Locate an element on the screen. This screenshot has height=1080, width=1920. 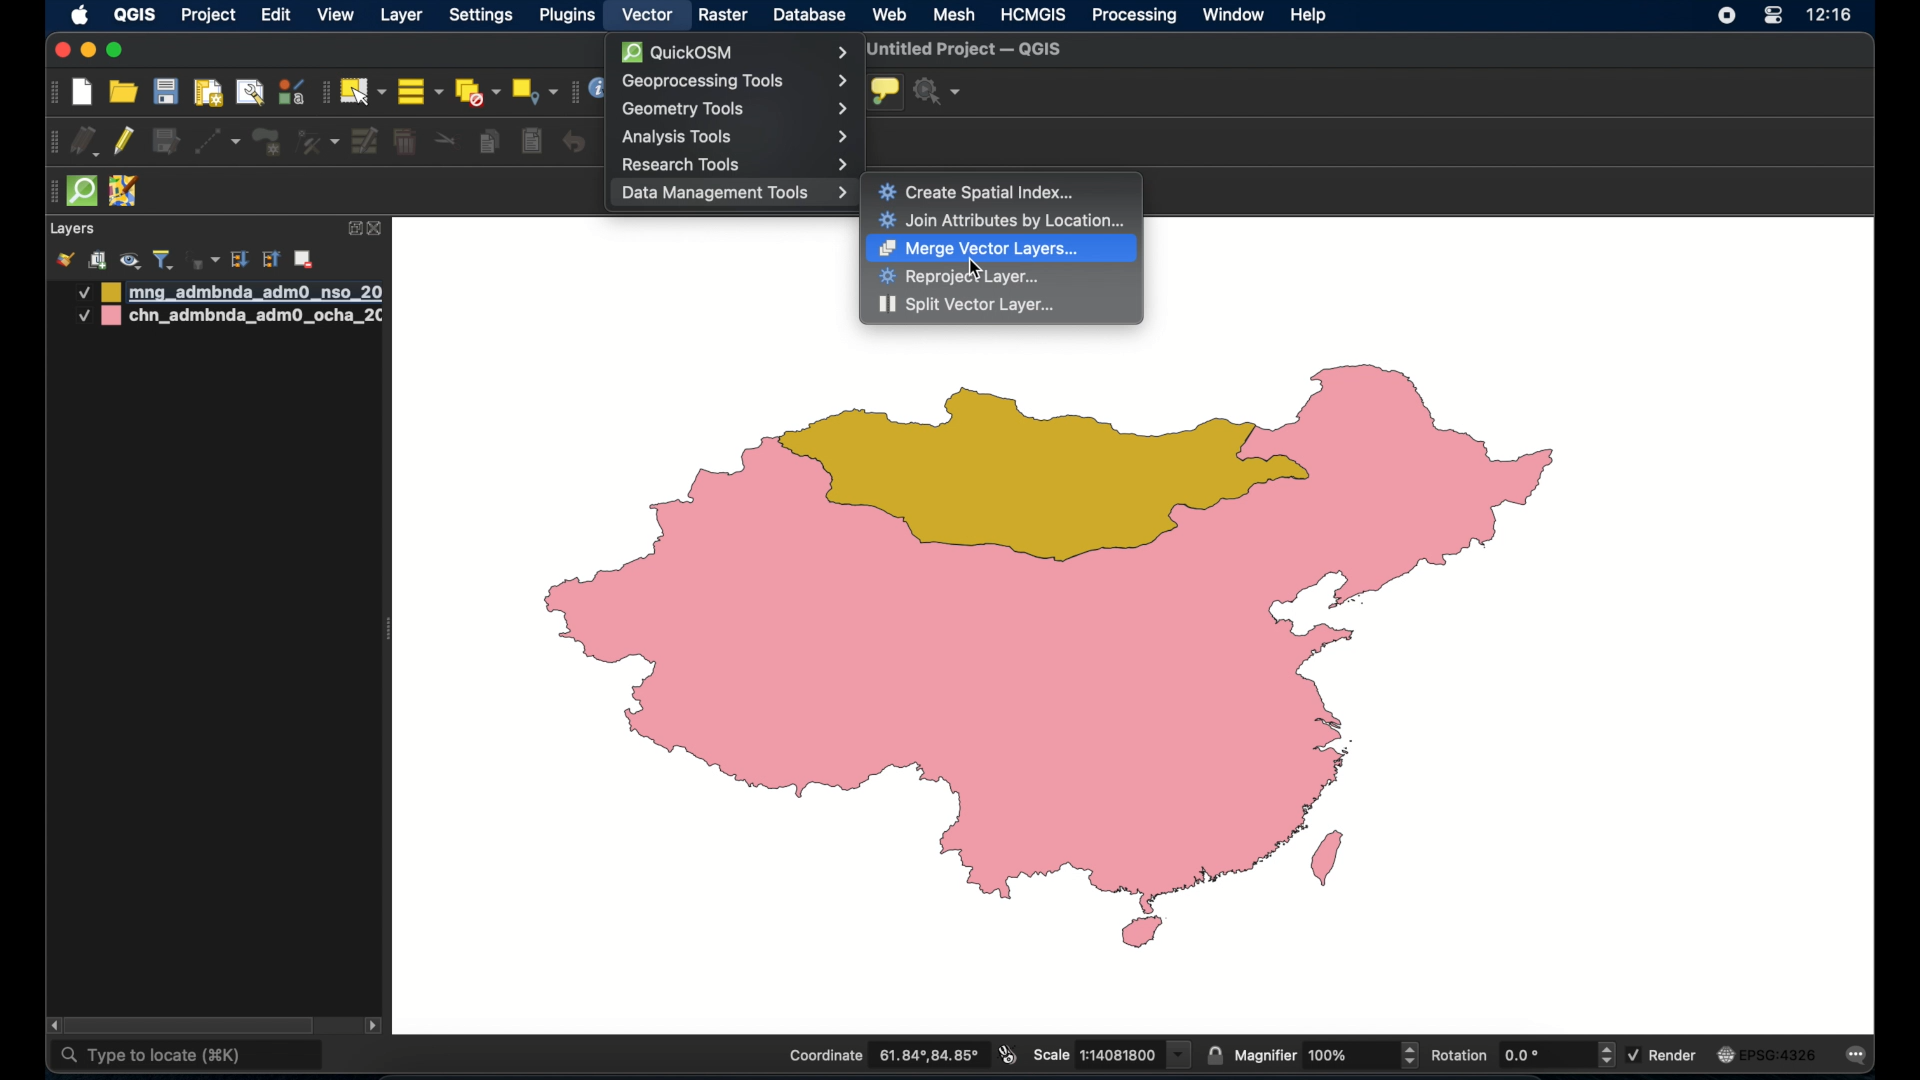
scale is located at coordinates (1110, 1053).